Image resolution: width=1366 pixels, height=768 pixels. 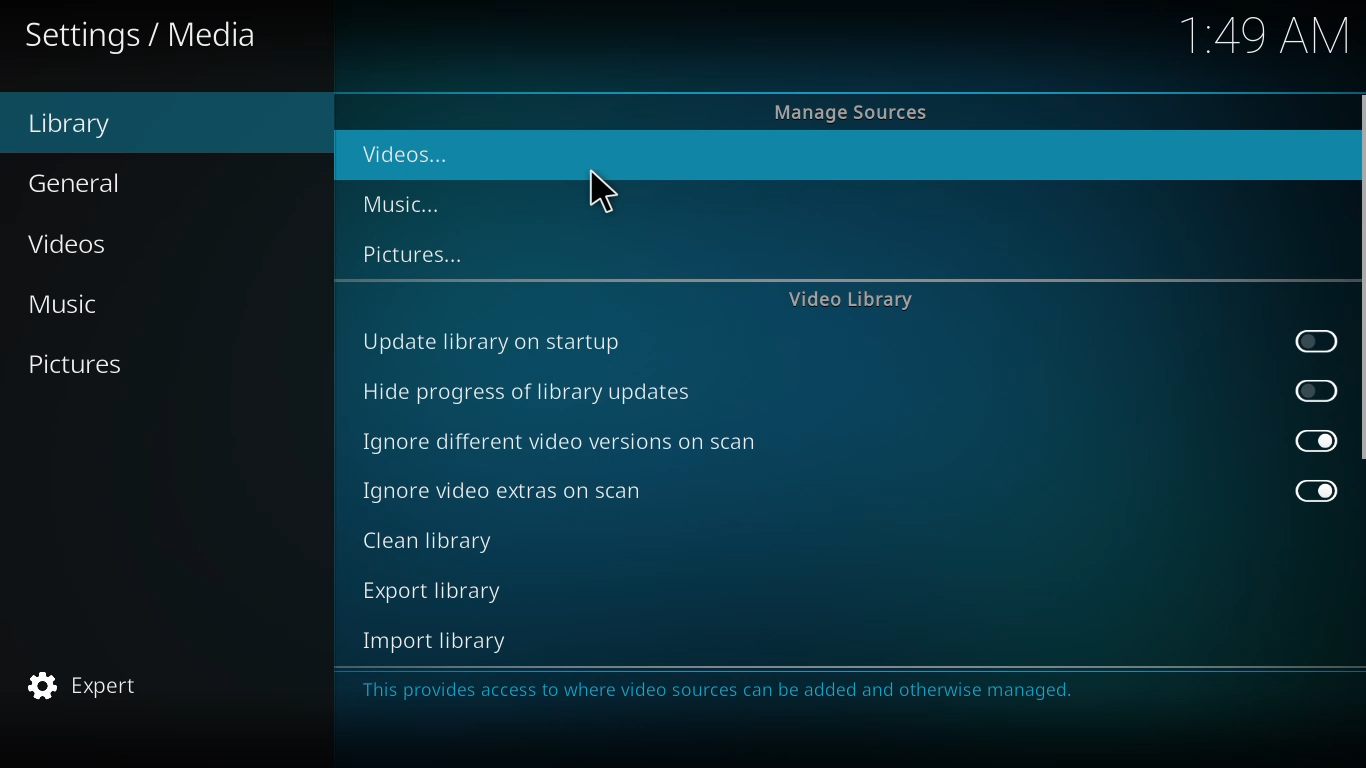 I want to click on ignore different video versions, so click(x=565, y=442).